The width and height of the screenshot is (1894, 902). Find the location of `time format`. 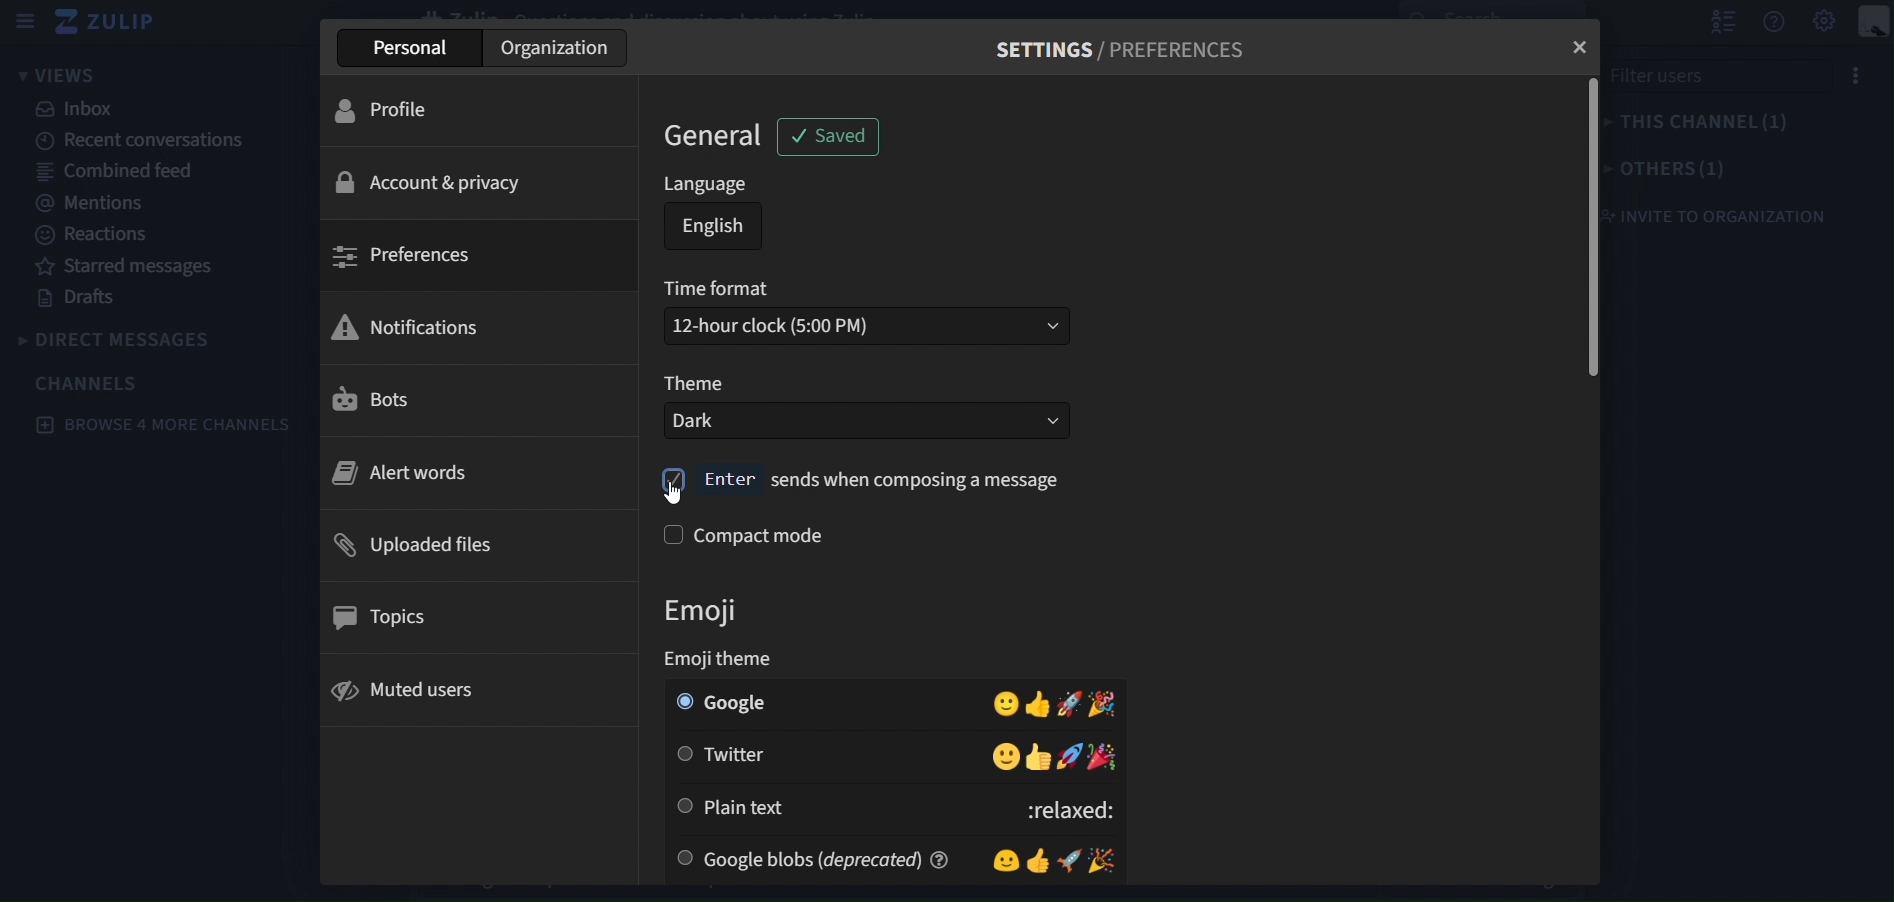

time format is located at coordinates (720, 287).